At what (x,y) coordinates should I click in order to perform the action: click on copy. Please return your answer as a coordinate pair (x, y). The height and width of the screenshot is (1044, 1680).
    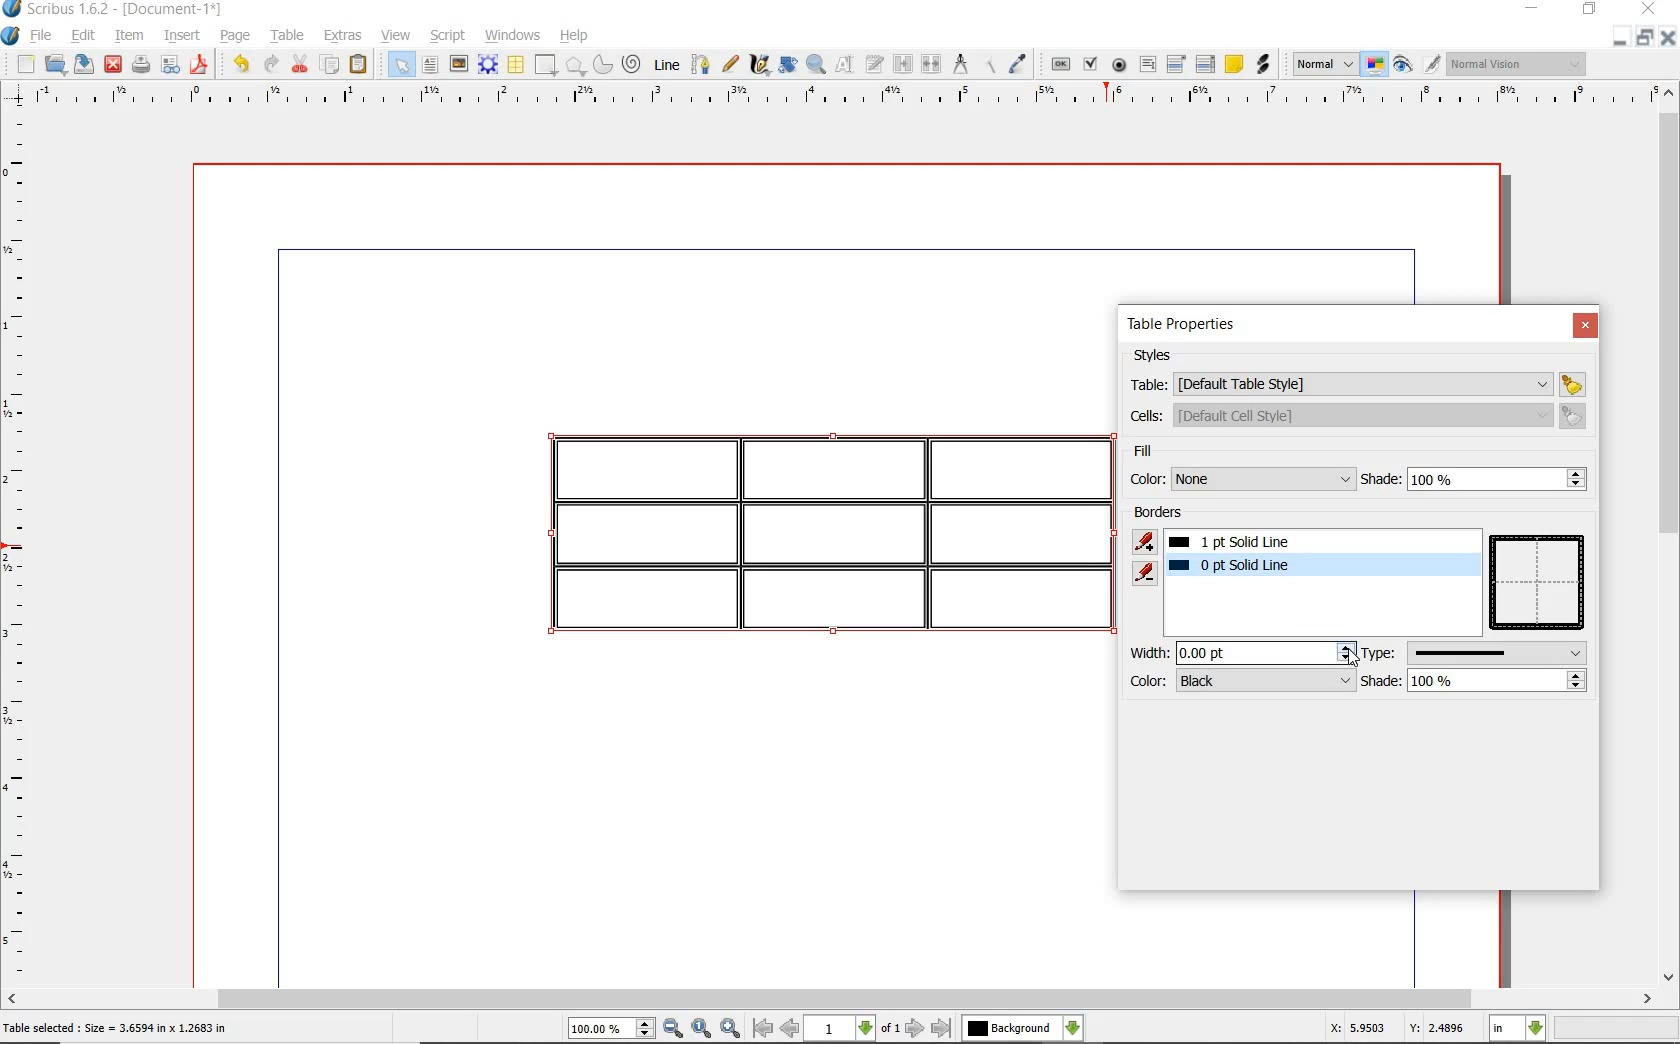
    Looking at the image, I should click on (330, 67).